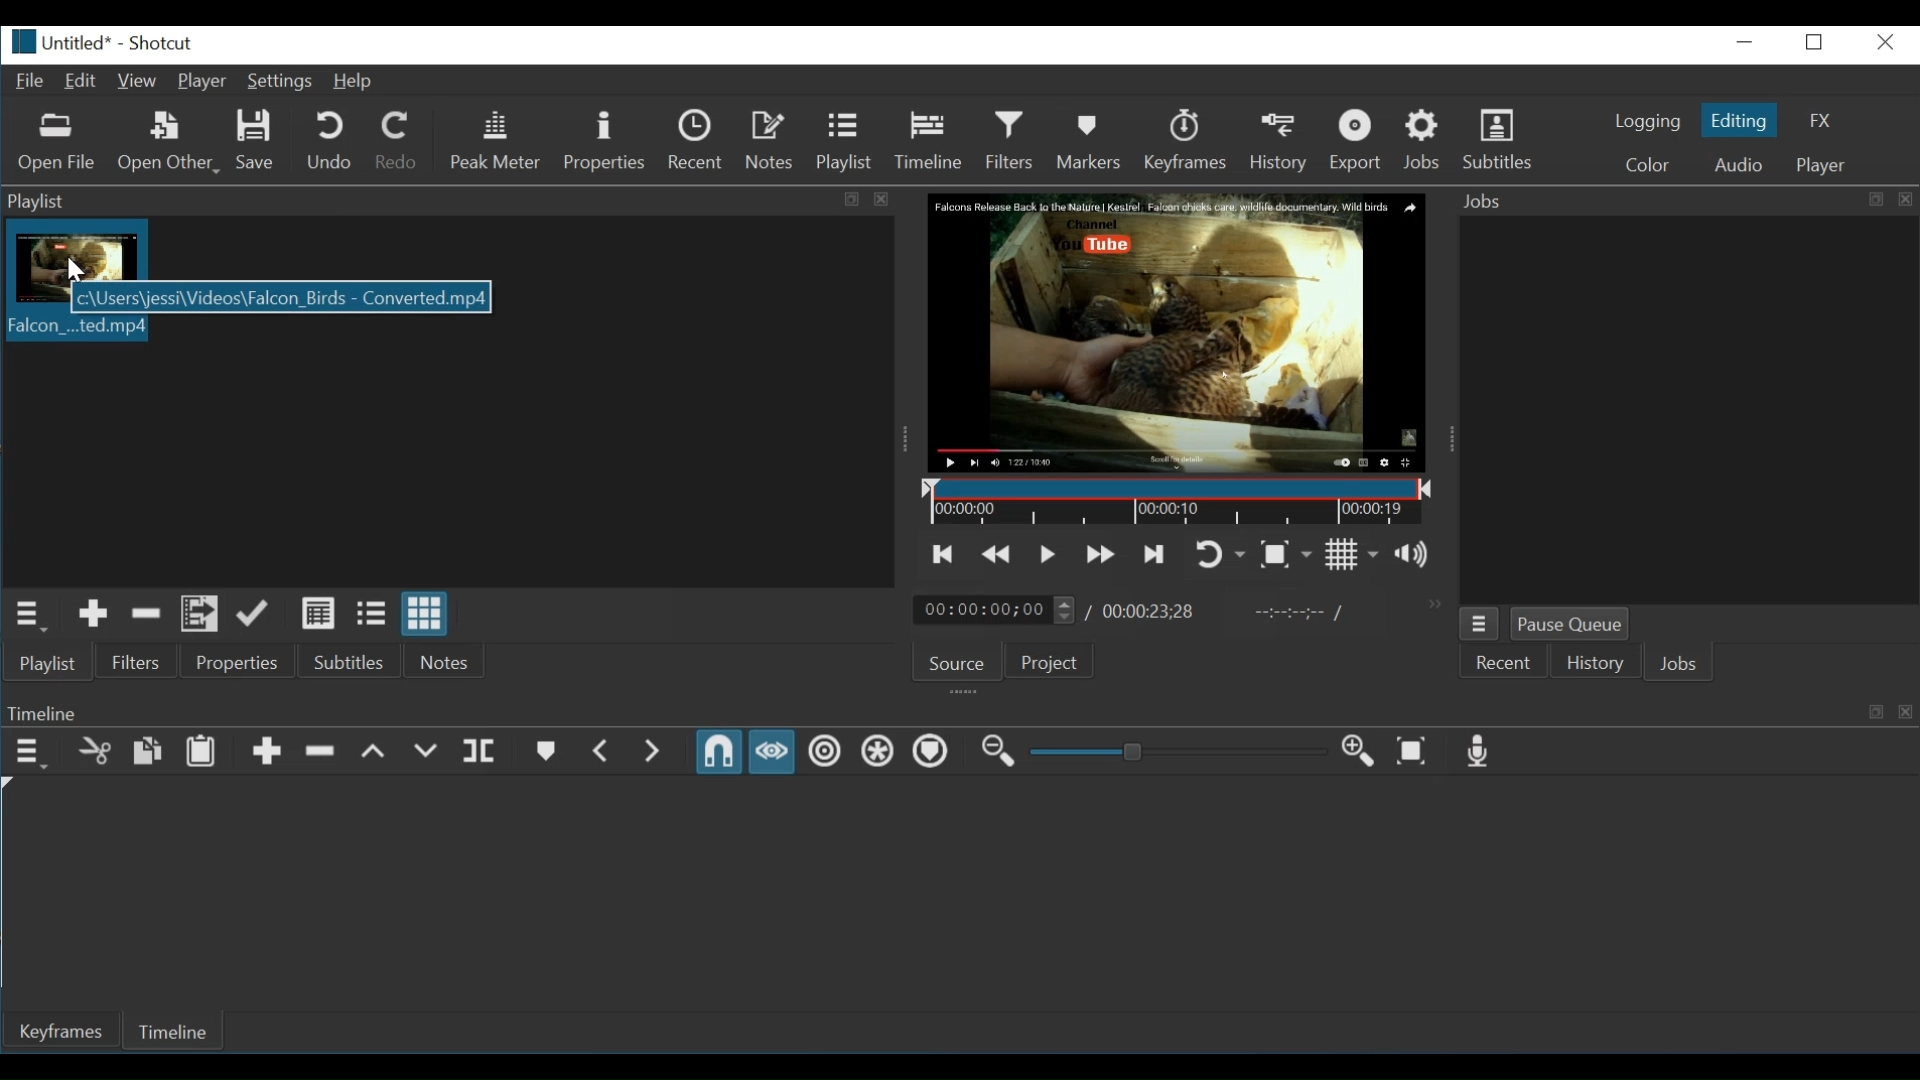  What do you see at coordinates (1351, 555) in the screenshot?
I see `Toggle grid display on the player` at bounding box center [1351, 555].